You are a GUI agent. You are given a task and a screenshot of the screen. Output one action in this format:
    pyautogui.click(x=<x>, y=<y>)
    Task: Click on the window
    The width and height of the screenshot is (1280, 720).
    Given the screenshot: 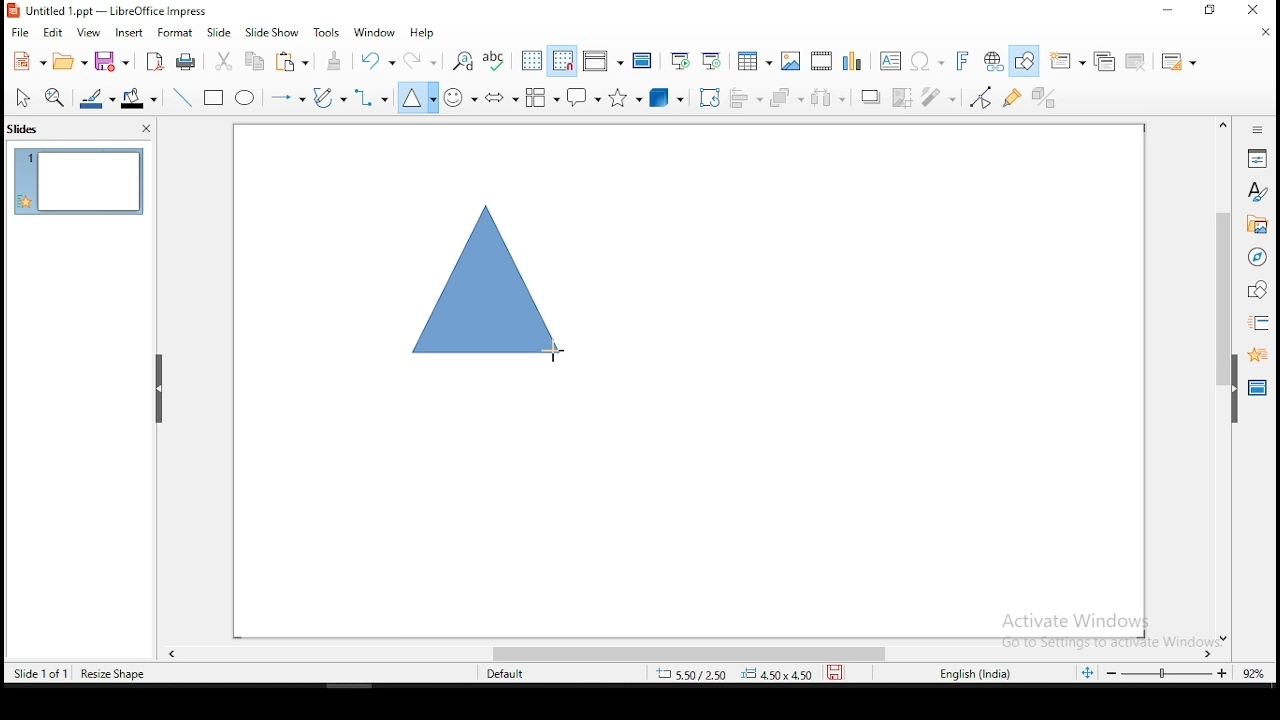 What is the action you would take?
    pyautogui.click(x=375, y=33)
    